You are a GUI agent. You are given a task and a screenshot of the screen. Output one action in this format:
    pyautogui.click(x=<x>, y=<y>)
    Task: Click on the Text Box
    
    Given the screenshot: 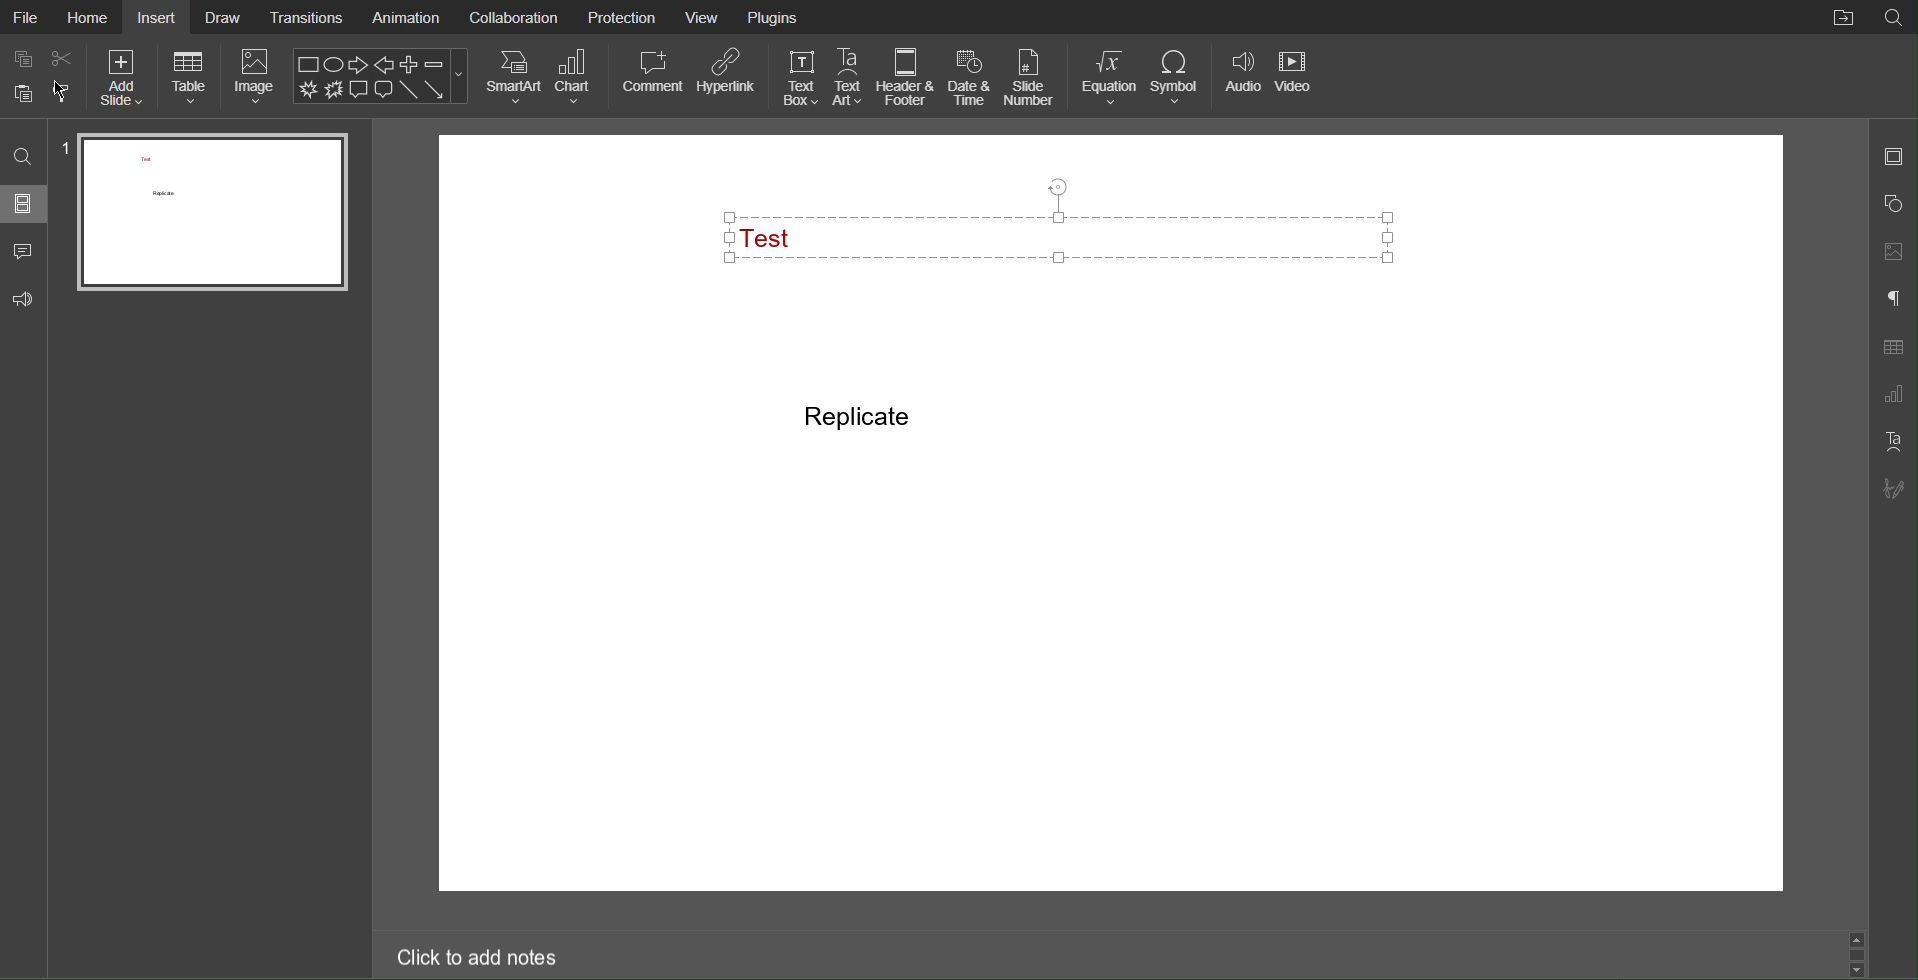 What is the action you would take?
    pyautogui.click(x=1070, y=234)
    